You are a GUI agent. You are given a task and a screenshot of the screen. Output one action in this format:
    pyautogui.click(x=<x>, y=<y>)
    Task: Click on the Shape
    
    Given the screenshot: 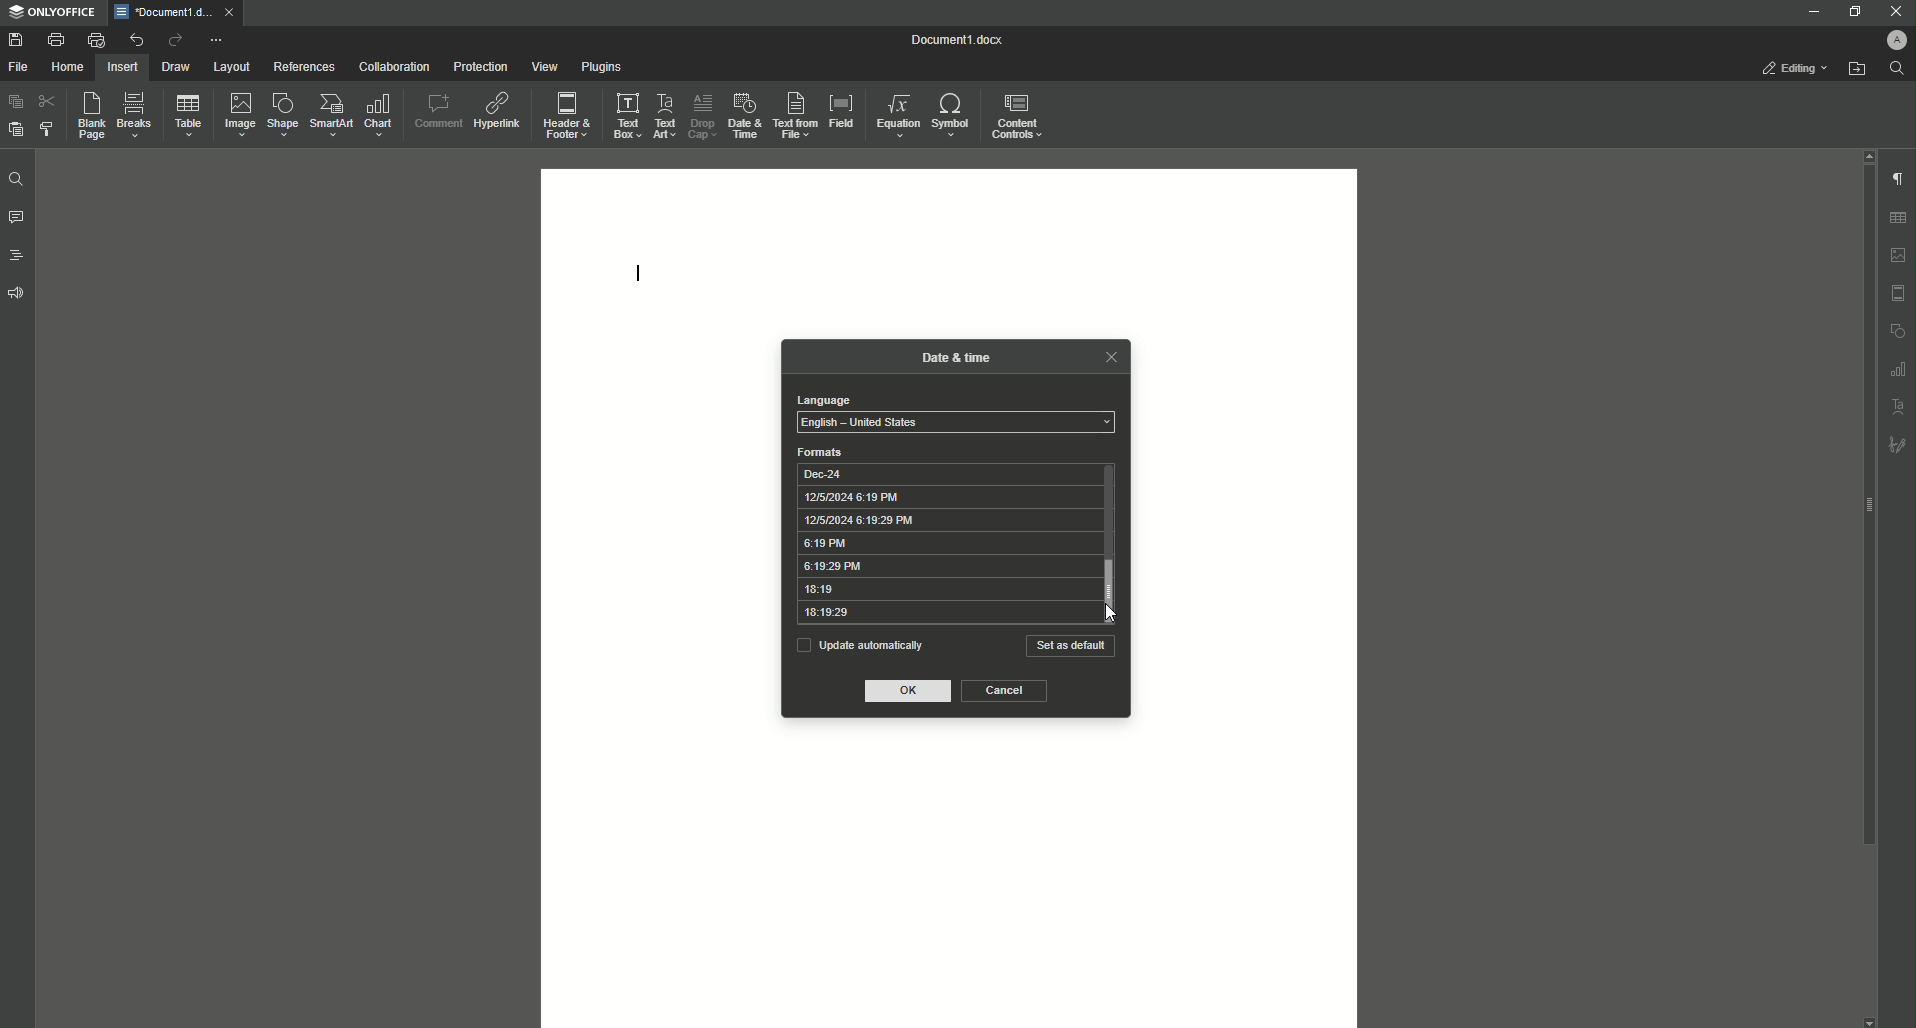 What is the action you would take?
    pyautogui.click(x=279, y=115)
    